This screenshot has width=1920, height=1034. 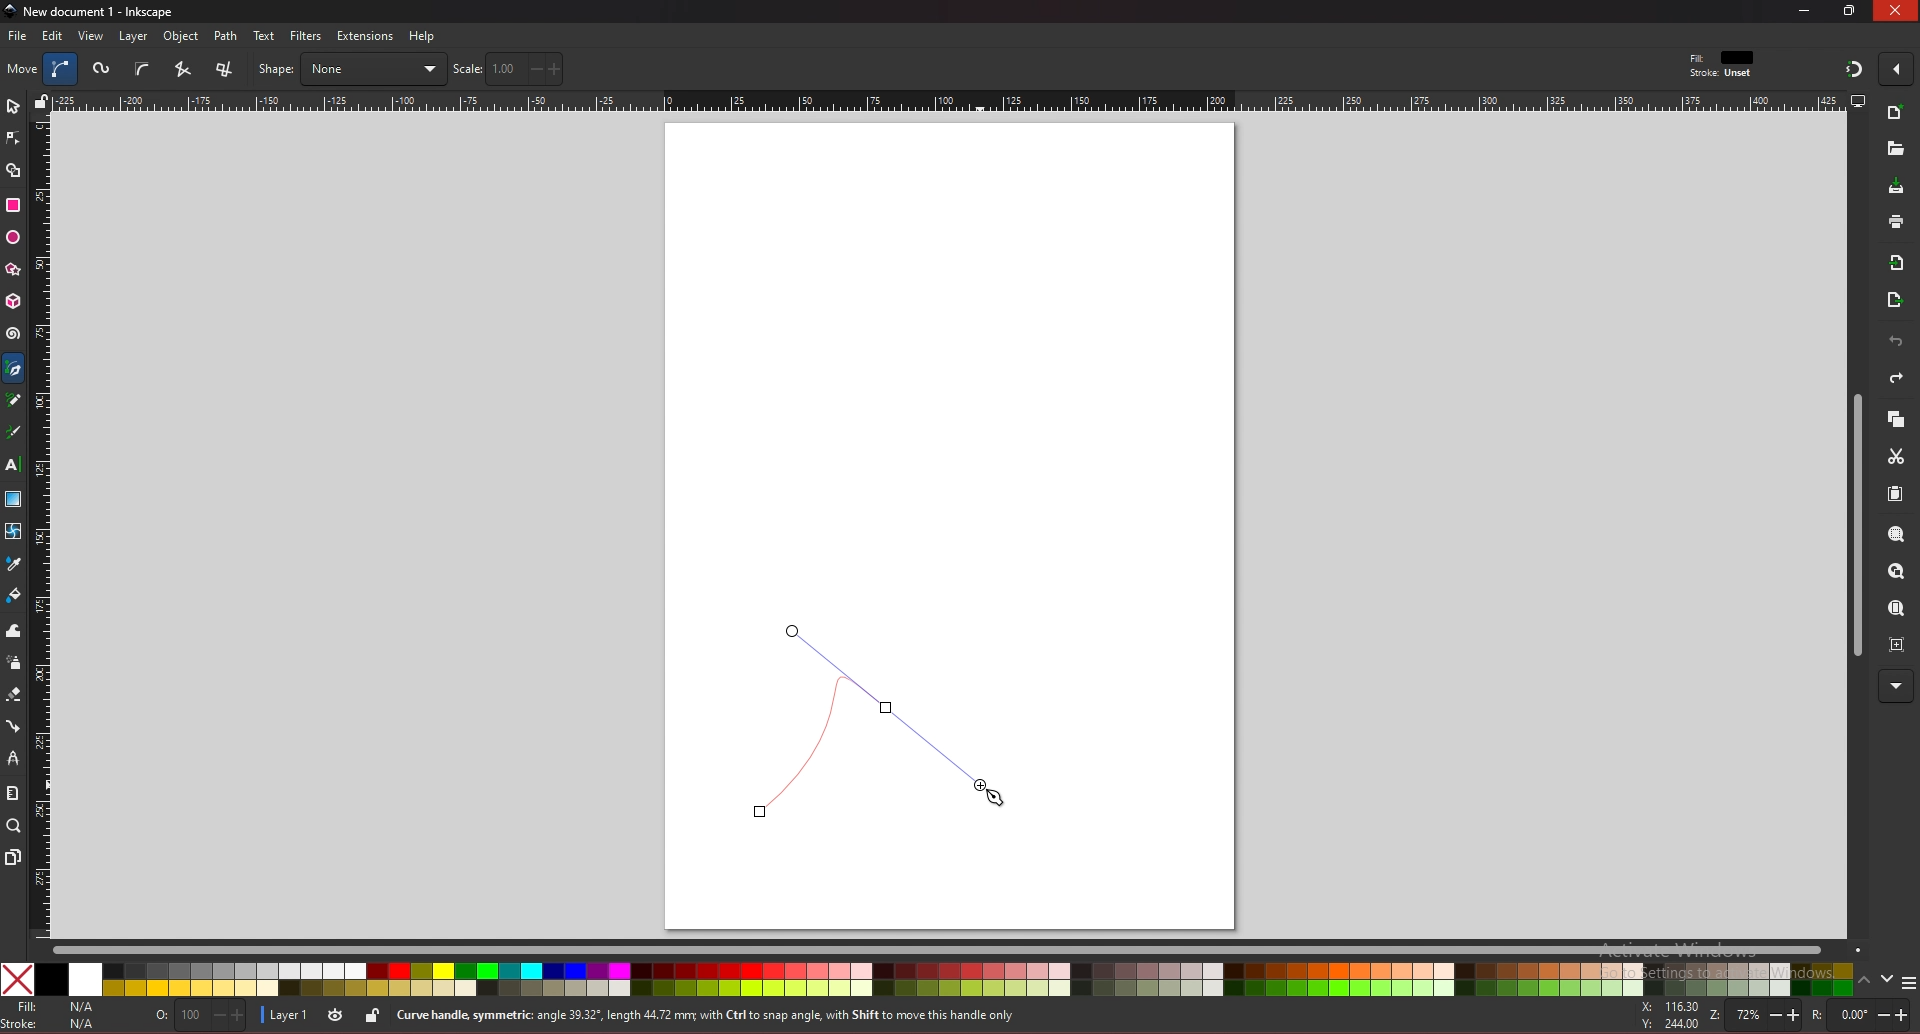 What do you see at coordinates (283, 1016) in the screenshot?
I see `layer` at bounding box center [283, 1016].